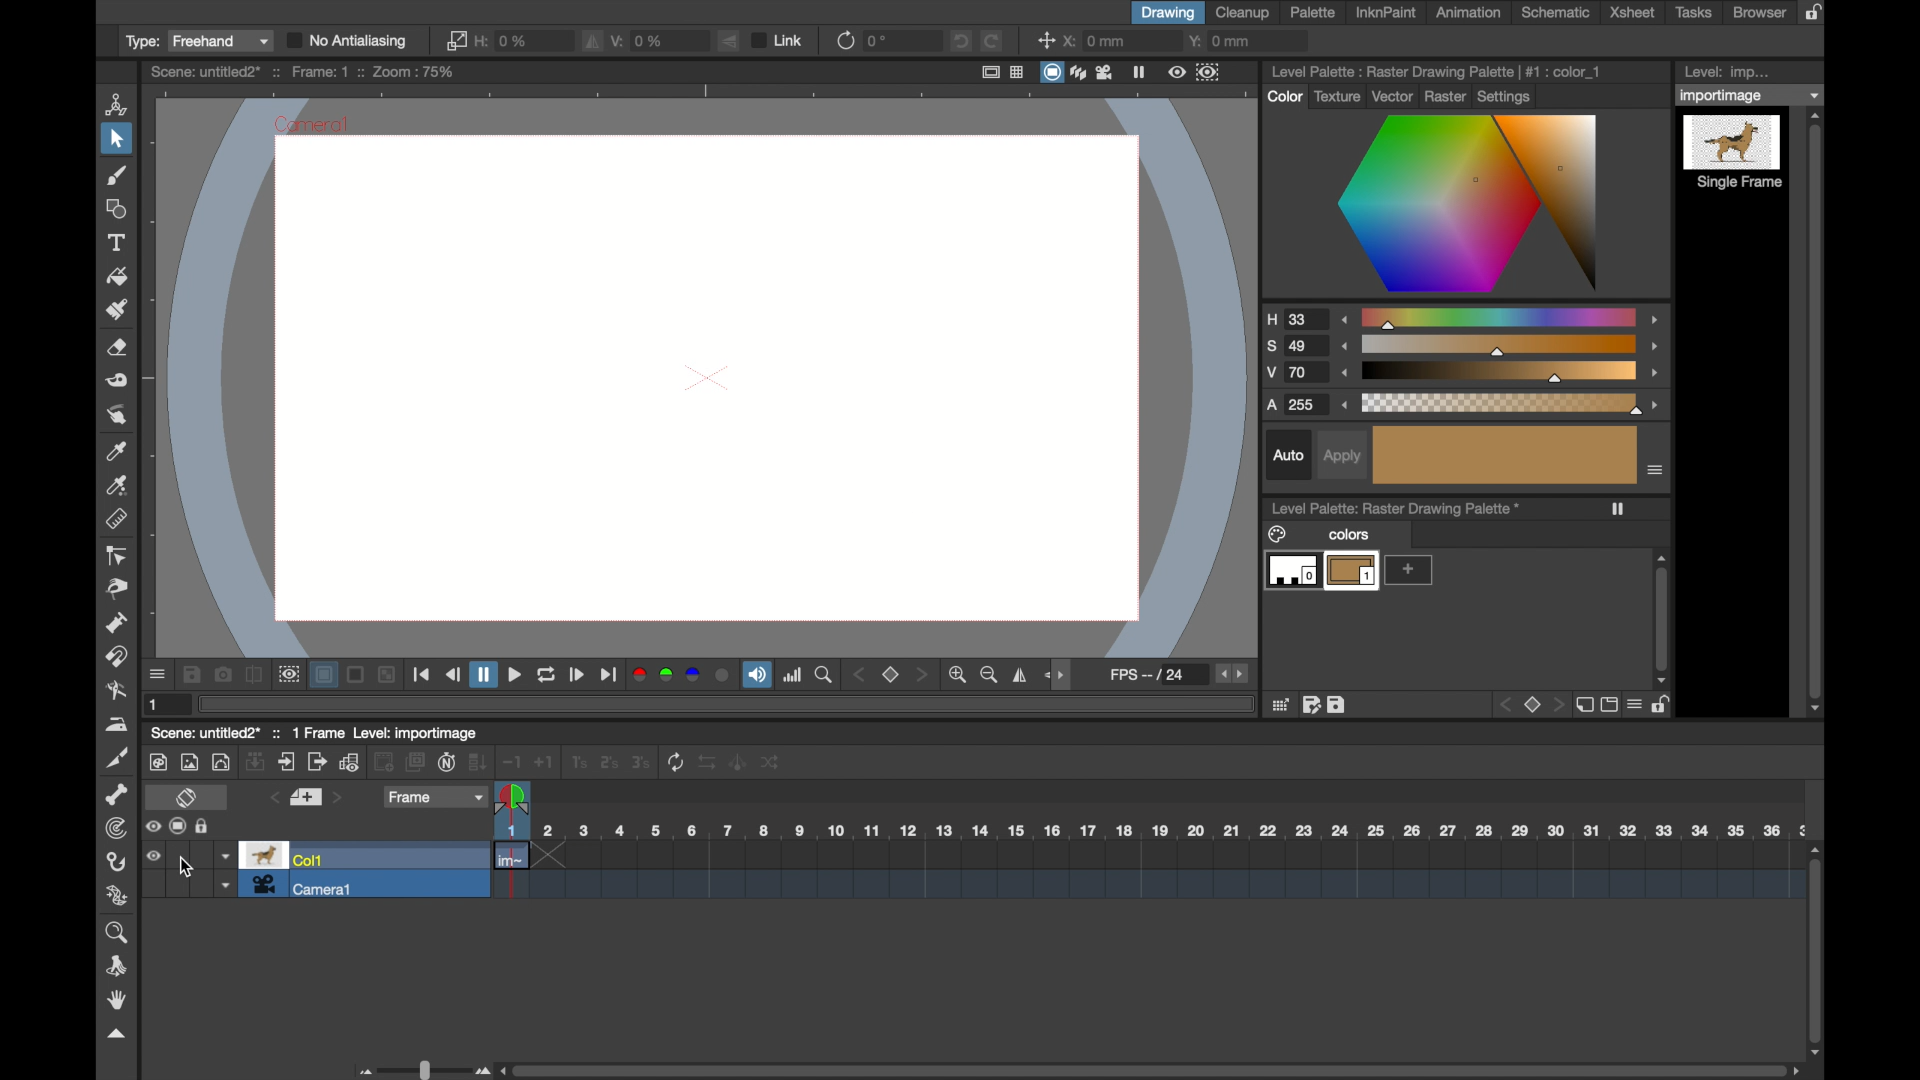 Image resolution: width=1920 pixels, height=1080 pixels. What do you see at coordinates (547, 676) in the screenshot?
I see `refresh` at bounding box center [547, 676].